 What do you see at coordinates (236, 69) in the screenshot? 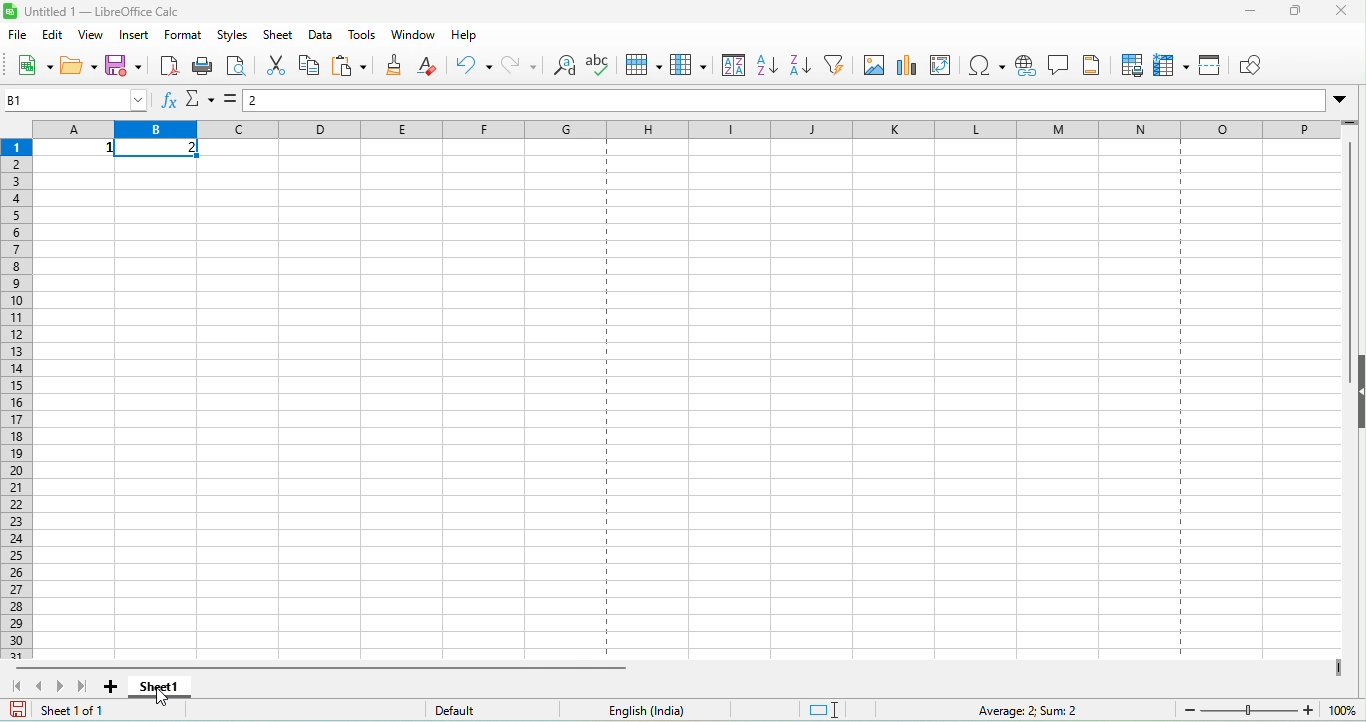
I see `print preview` at bounding box center [236, 69].